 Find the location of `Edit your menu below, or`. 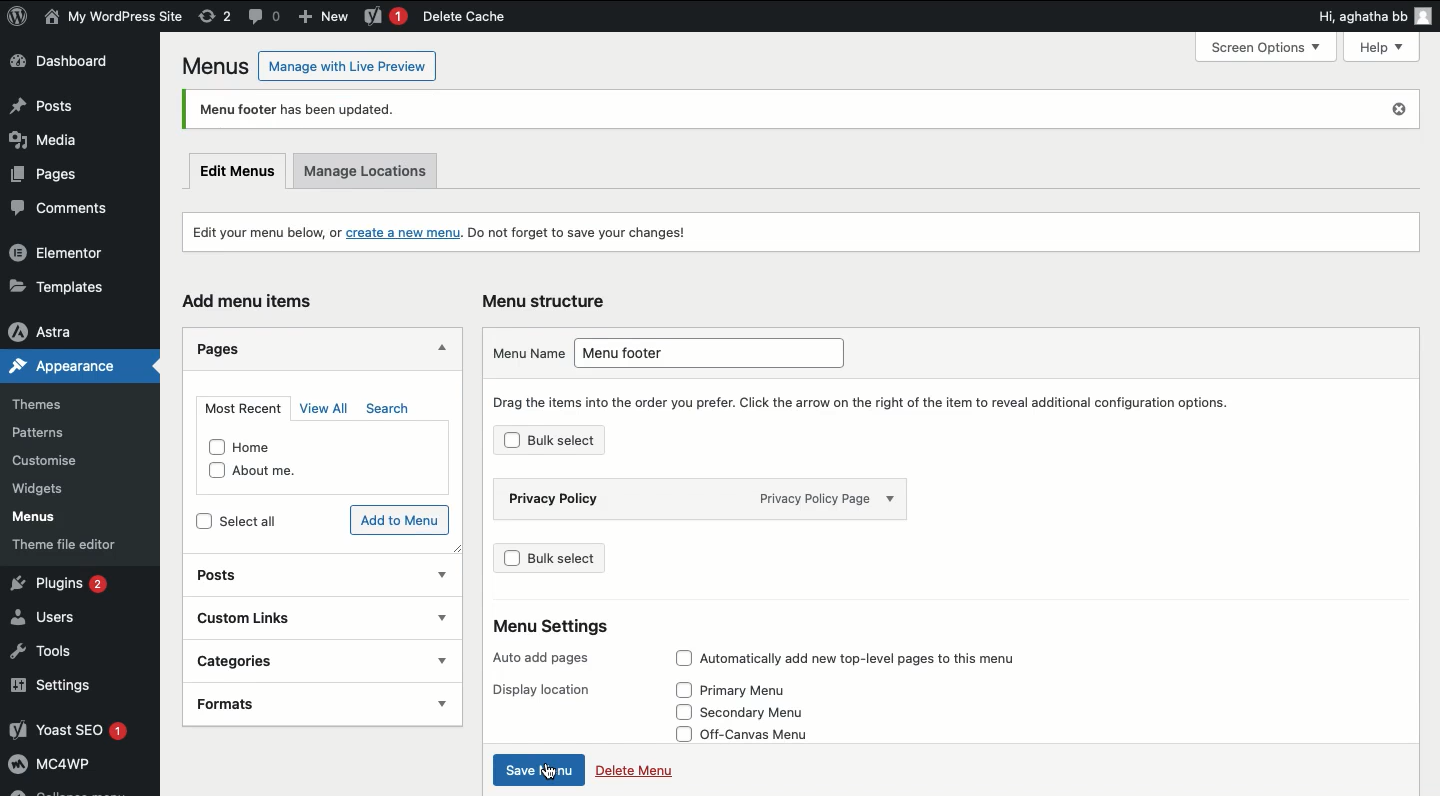

Edit your menu below, or is located at coordinates (253, 231).